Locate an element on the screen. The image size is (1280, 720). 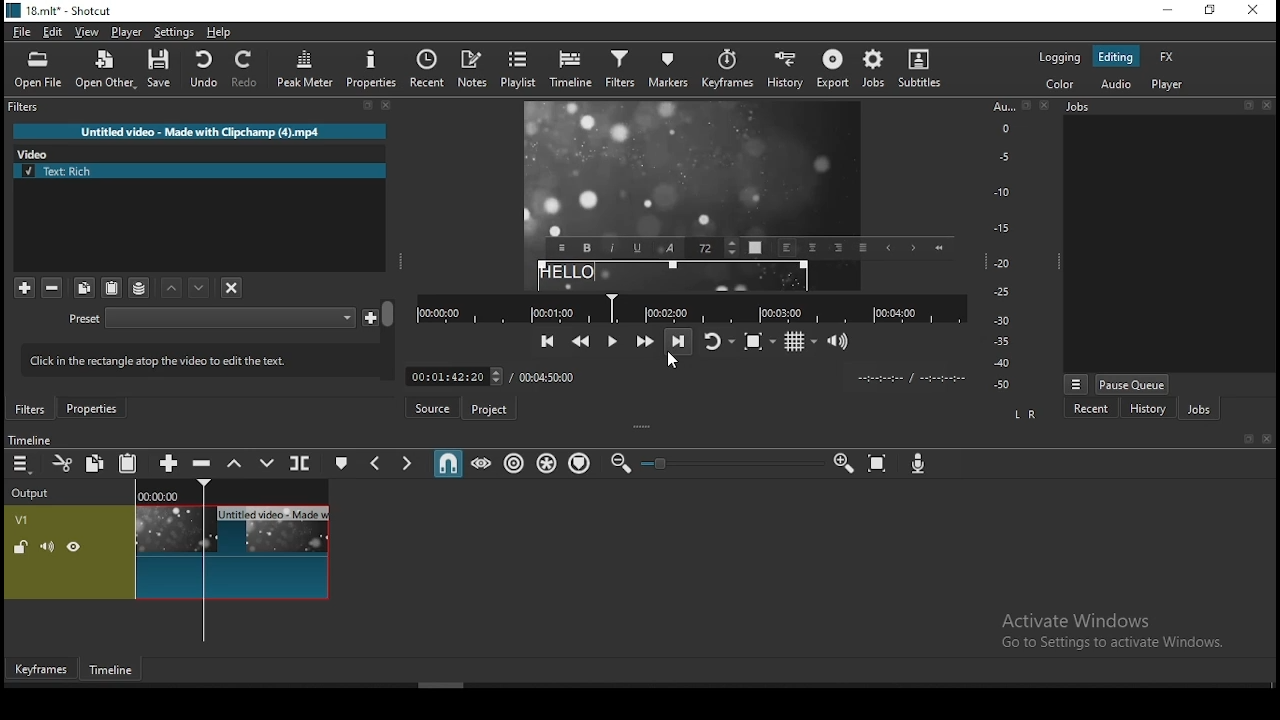
remove selected filters is located at coordinates (53, 289).